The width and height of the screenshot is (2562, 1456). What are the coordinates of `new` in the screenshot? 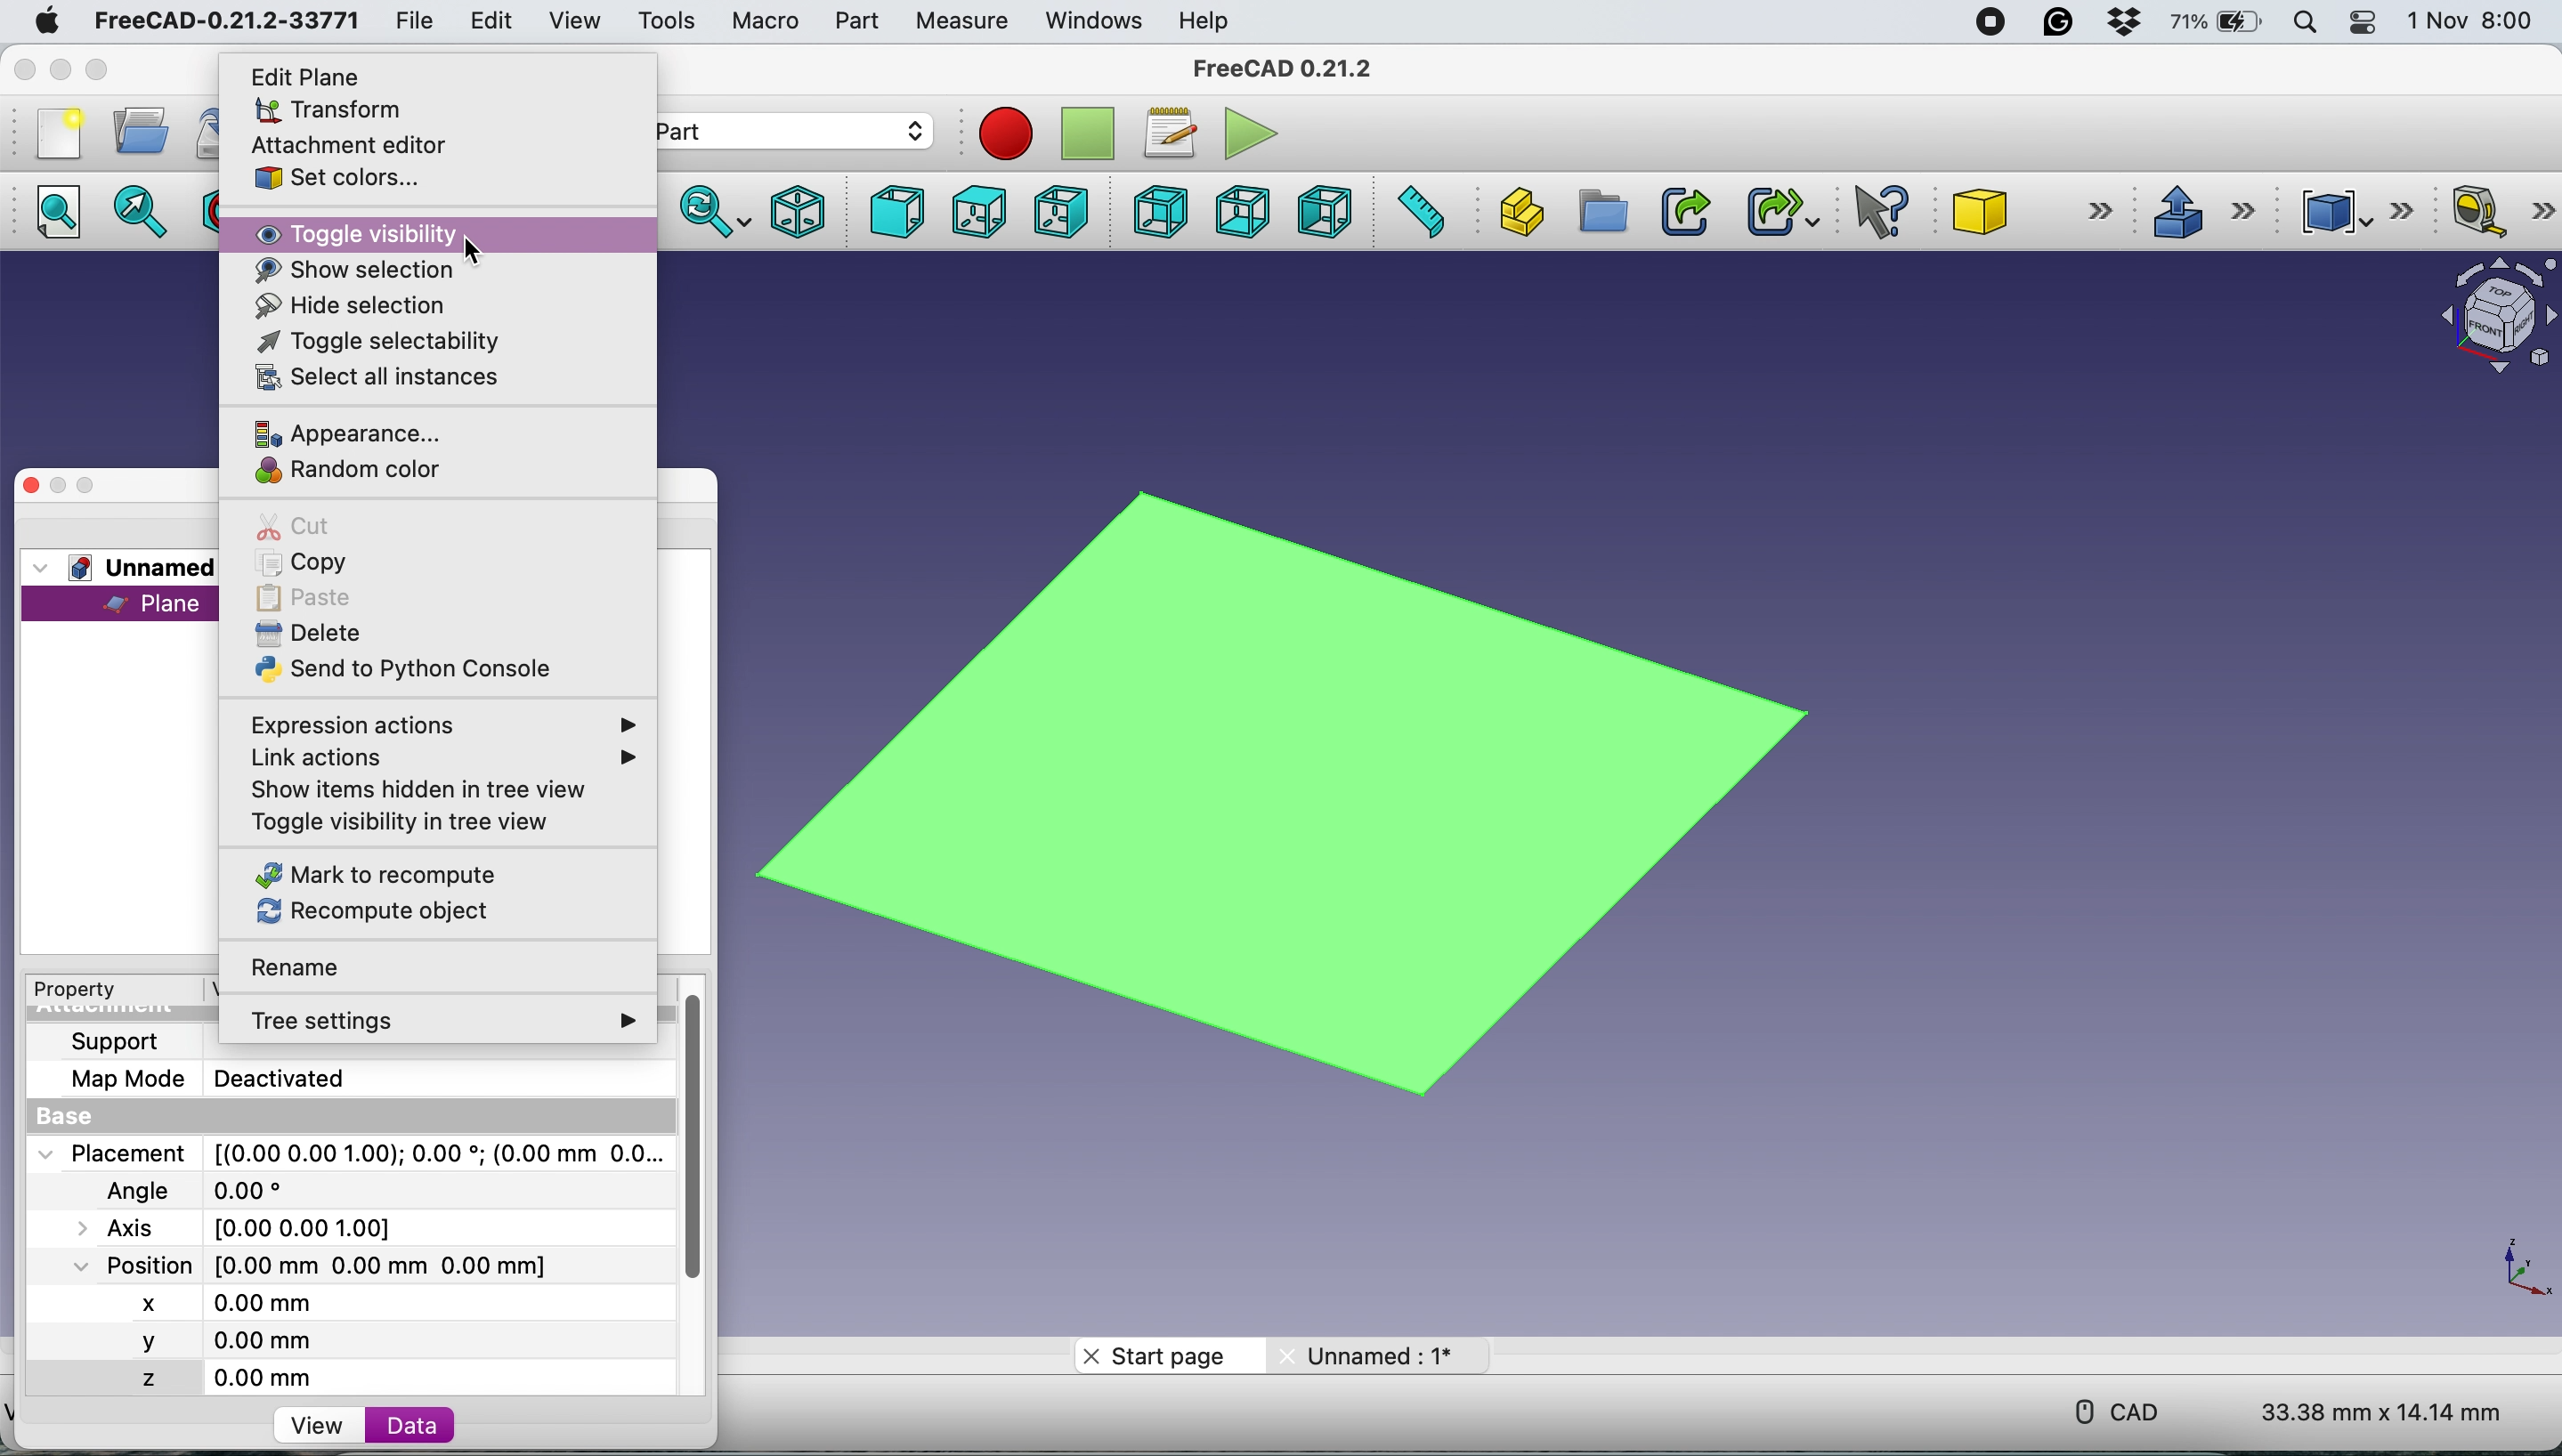 It's located at (57, 129).